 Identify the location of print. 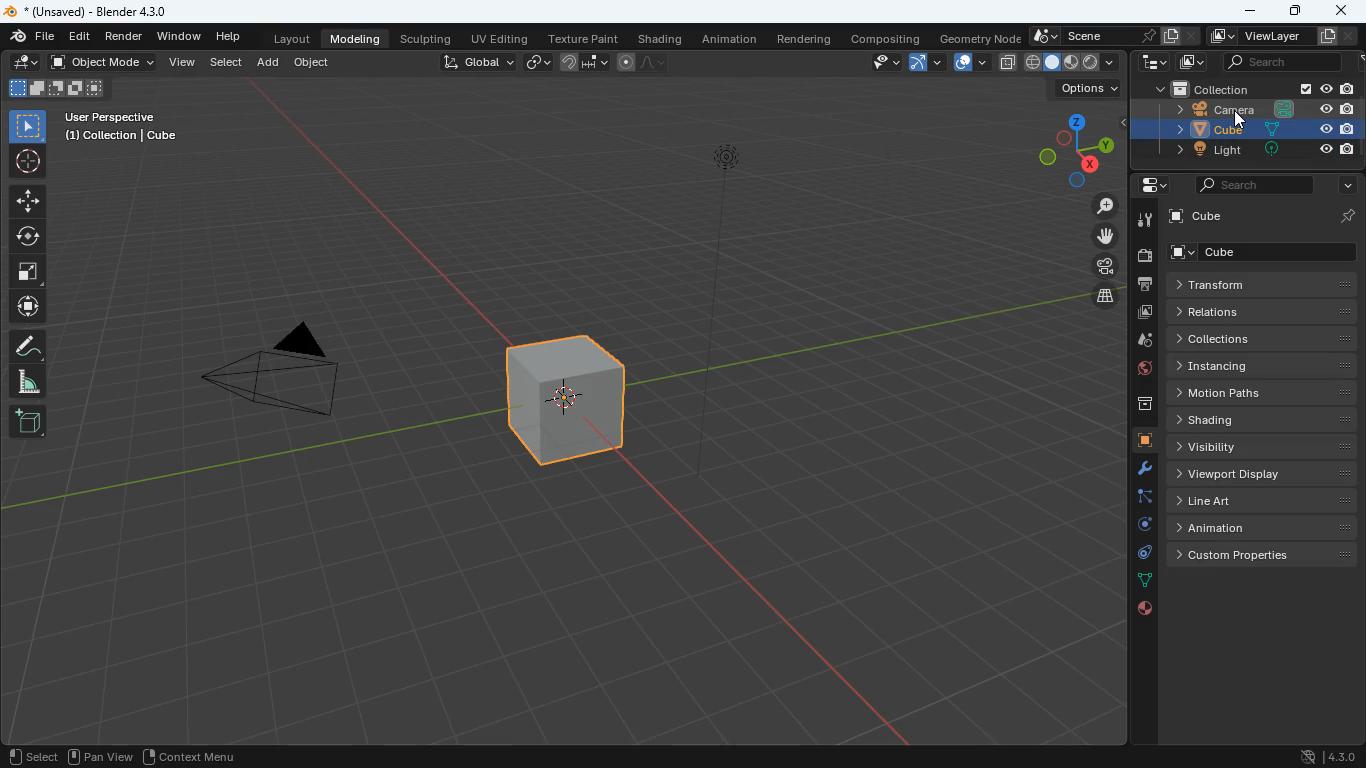
(1146, 286).